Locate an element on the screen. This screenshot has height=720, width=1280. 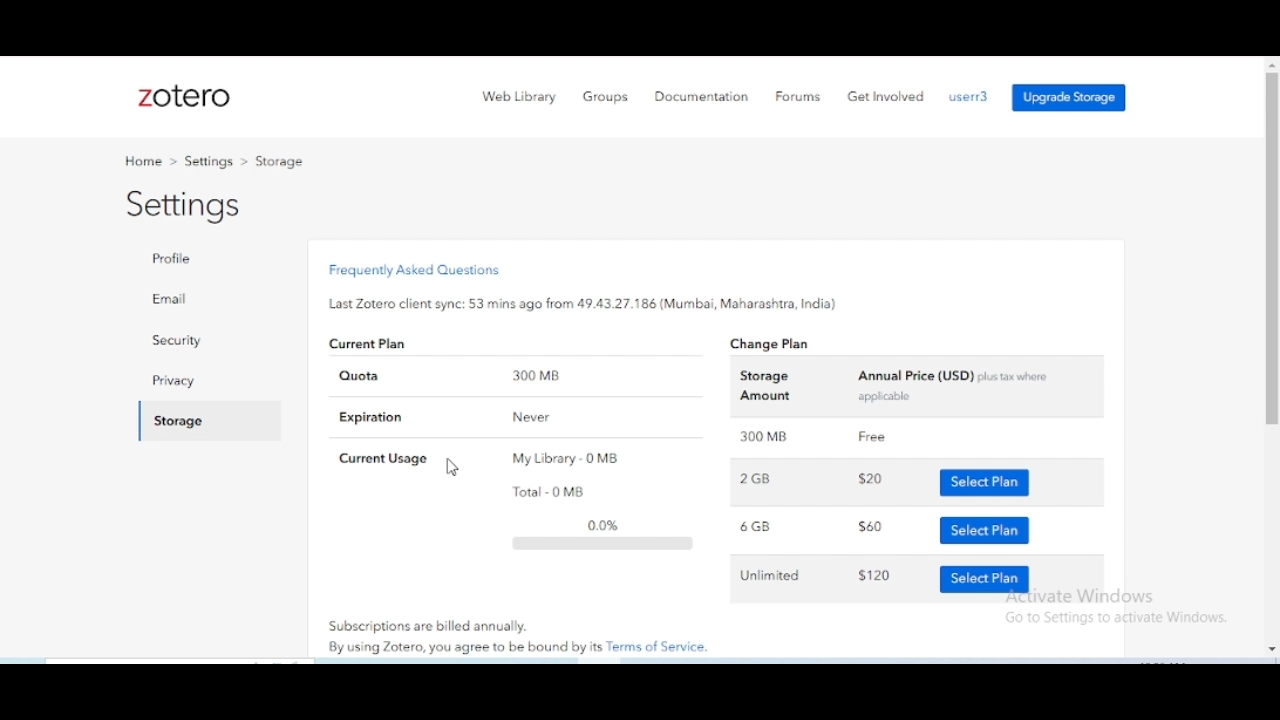
$20 is located at coordinates (872, 478).